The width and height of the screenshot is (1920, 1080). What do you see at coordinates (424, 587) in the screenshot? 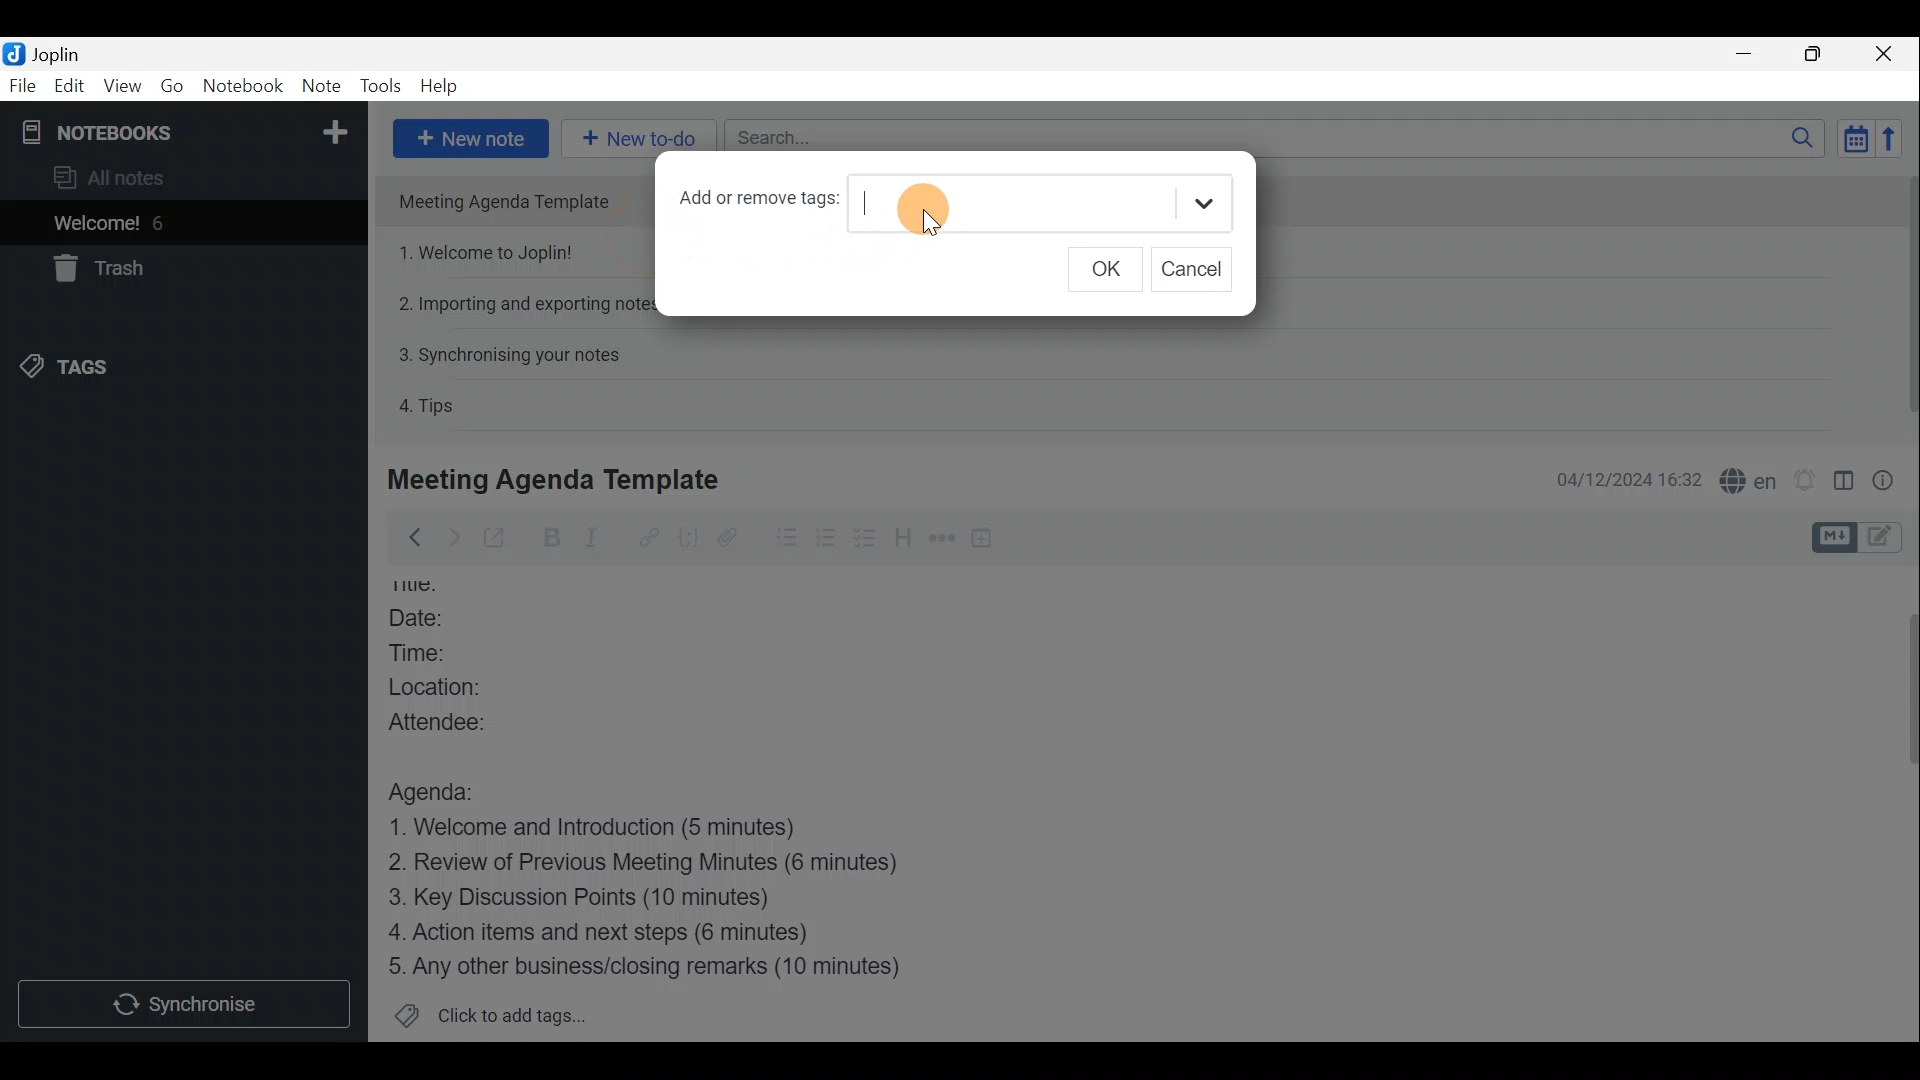
I see `` at bounding box center [424, 587].